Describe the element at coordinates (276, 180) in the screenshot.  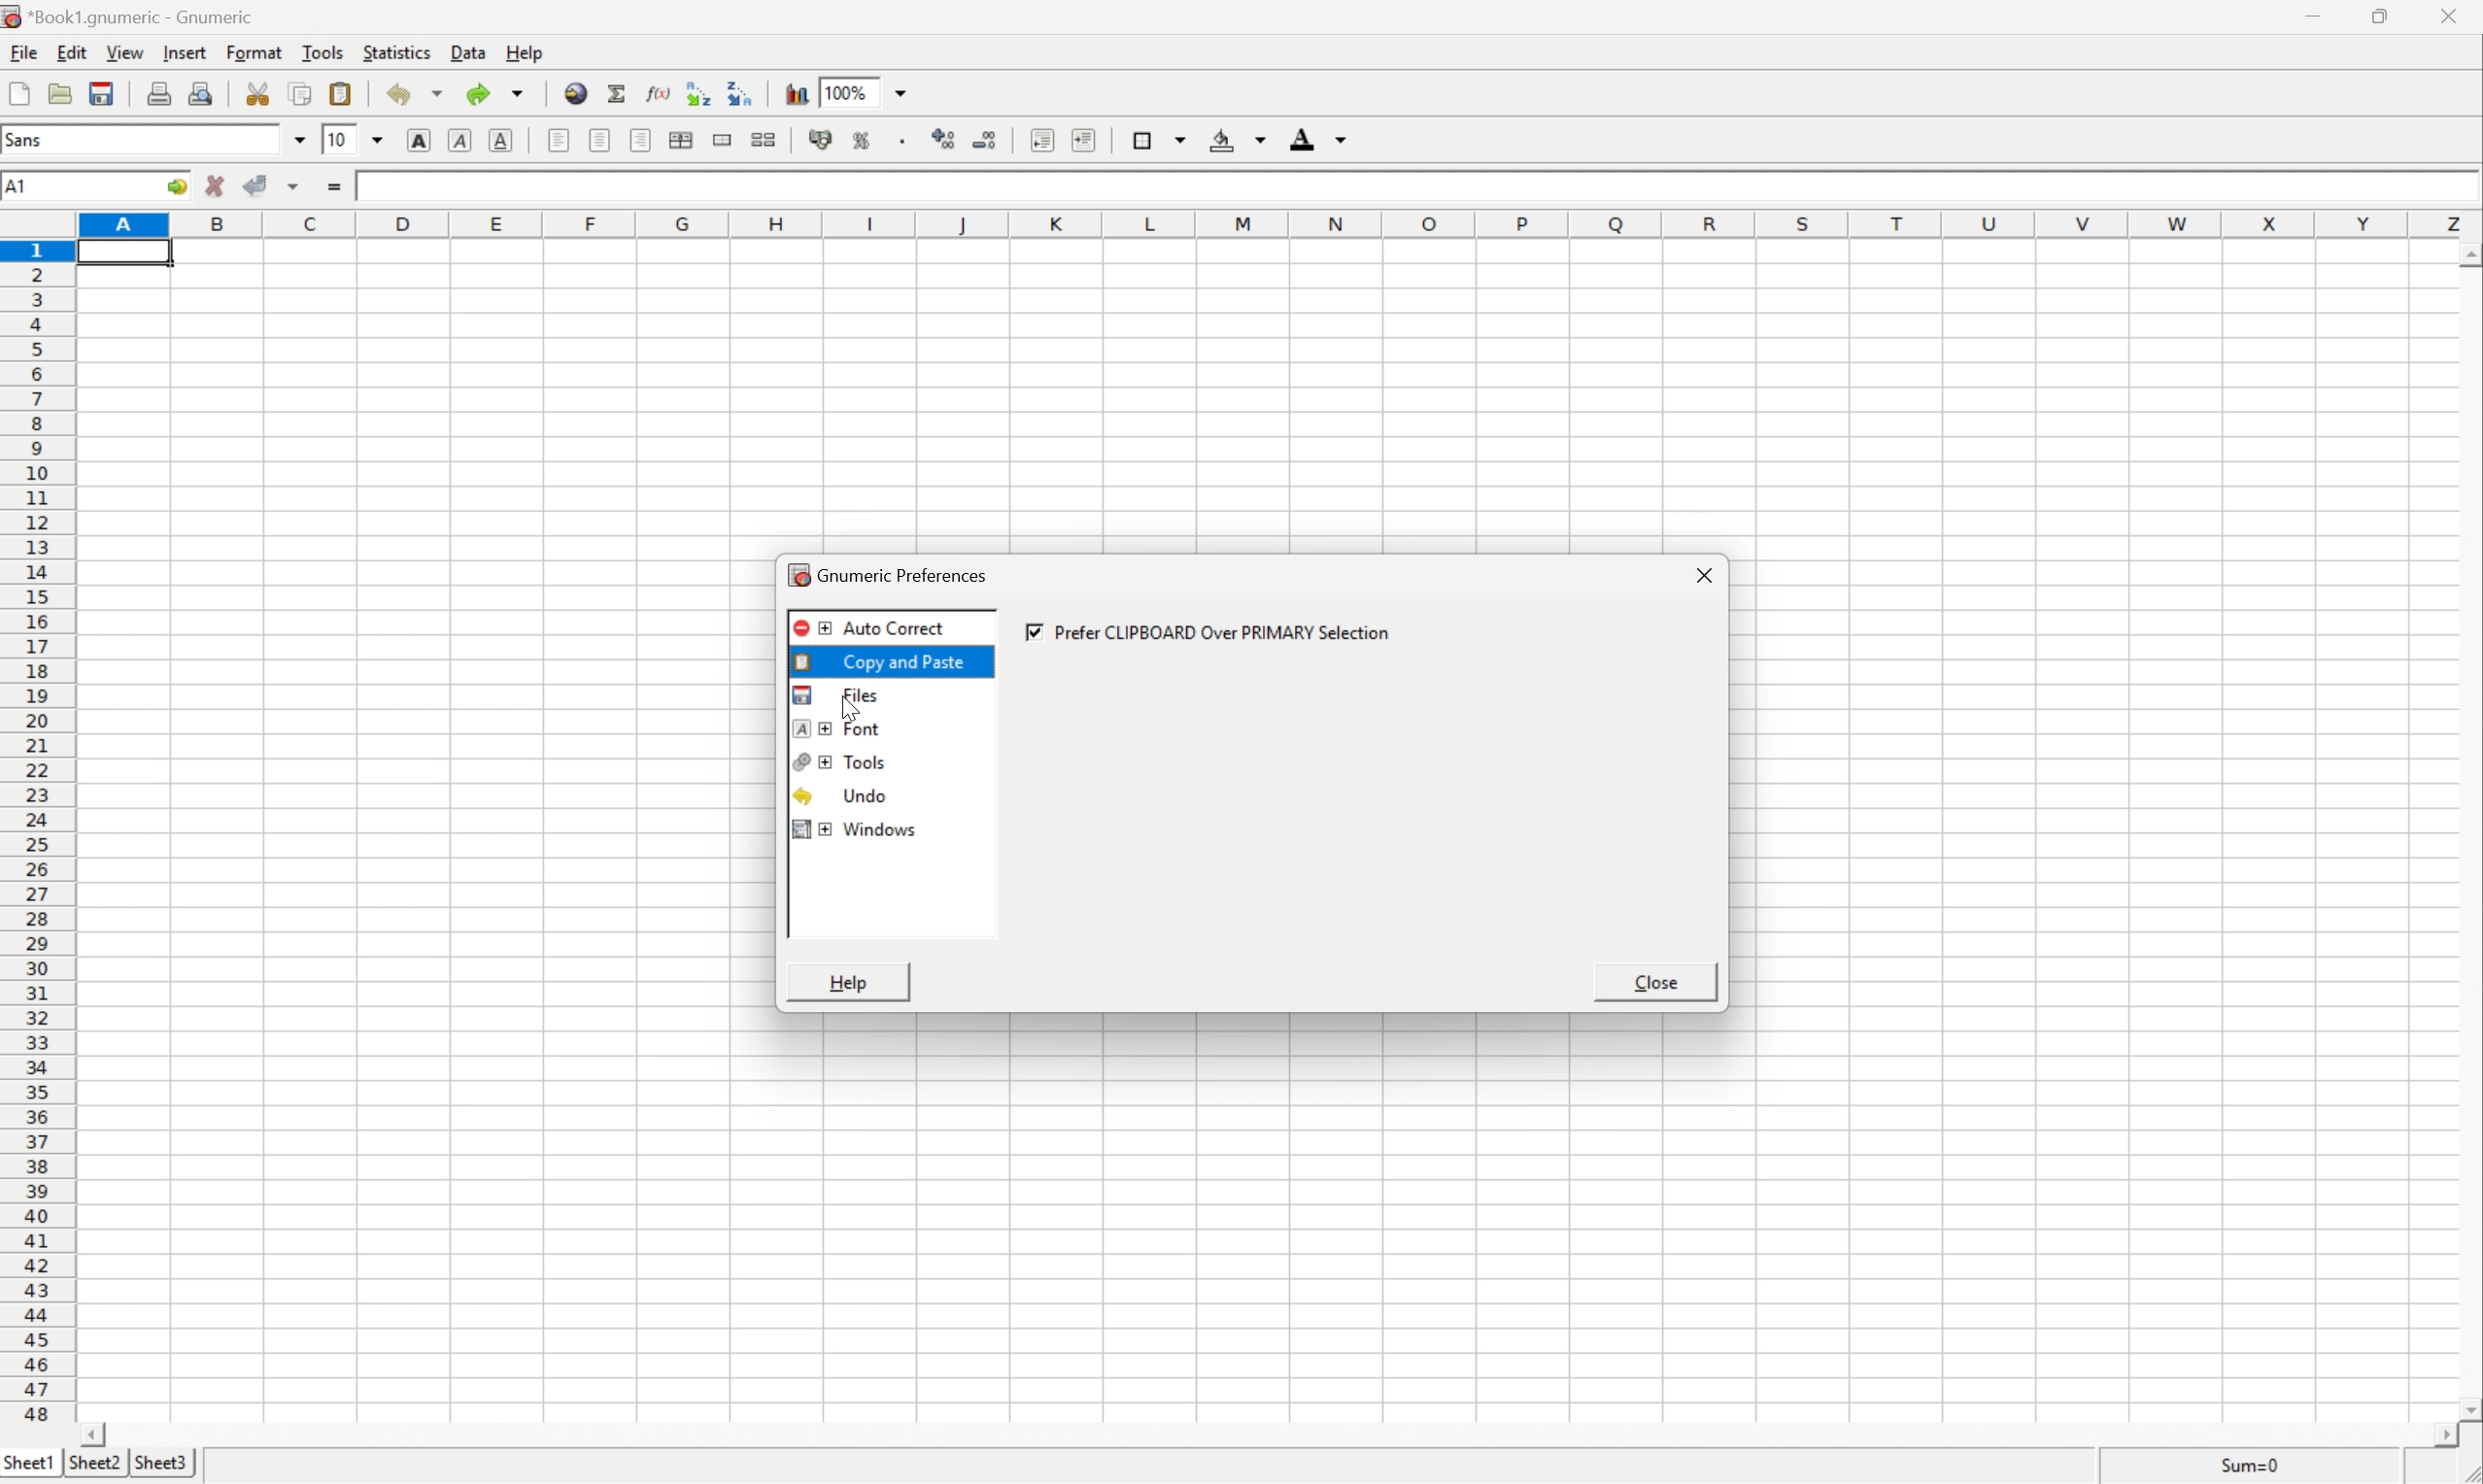
I see `accept changes across selection` at that location.